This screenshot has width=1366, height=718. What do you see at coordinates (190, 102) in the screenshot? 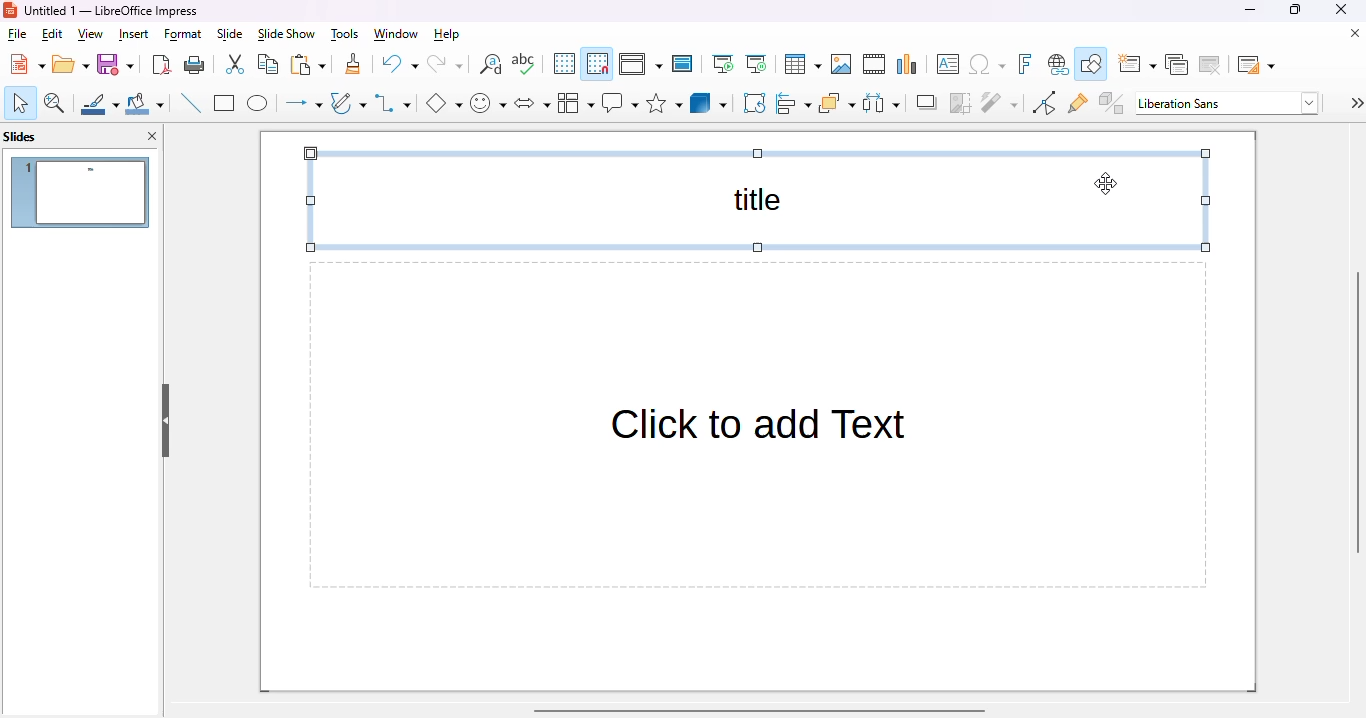
I see `insert line` at bounding box center [190, 102].